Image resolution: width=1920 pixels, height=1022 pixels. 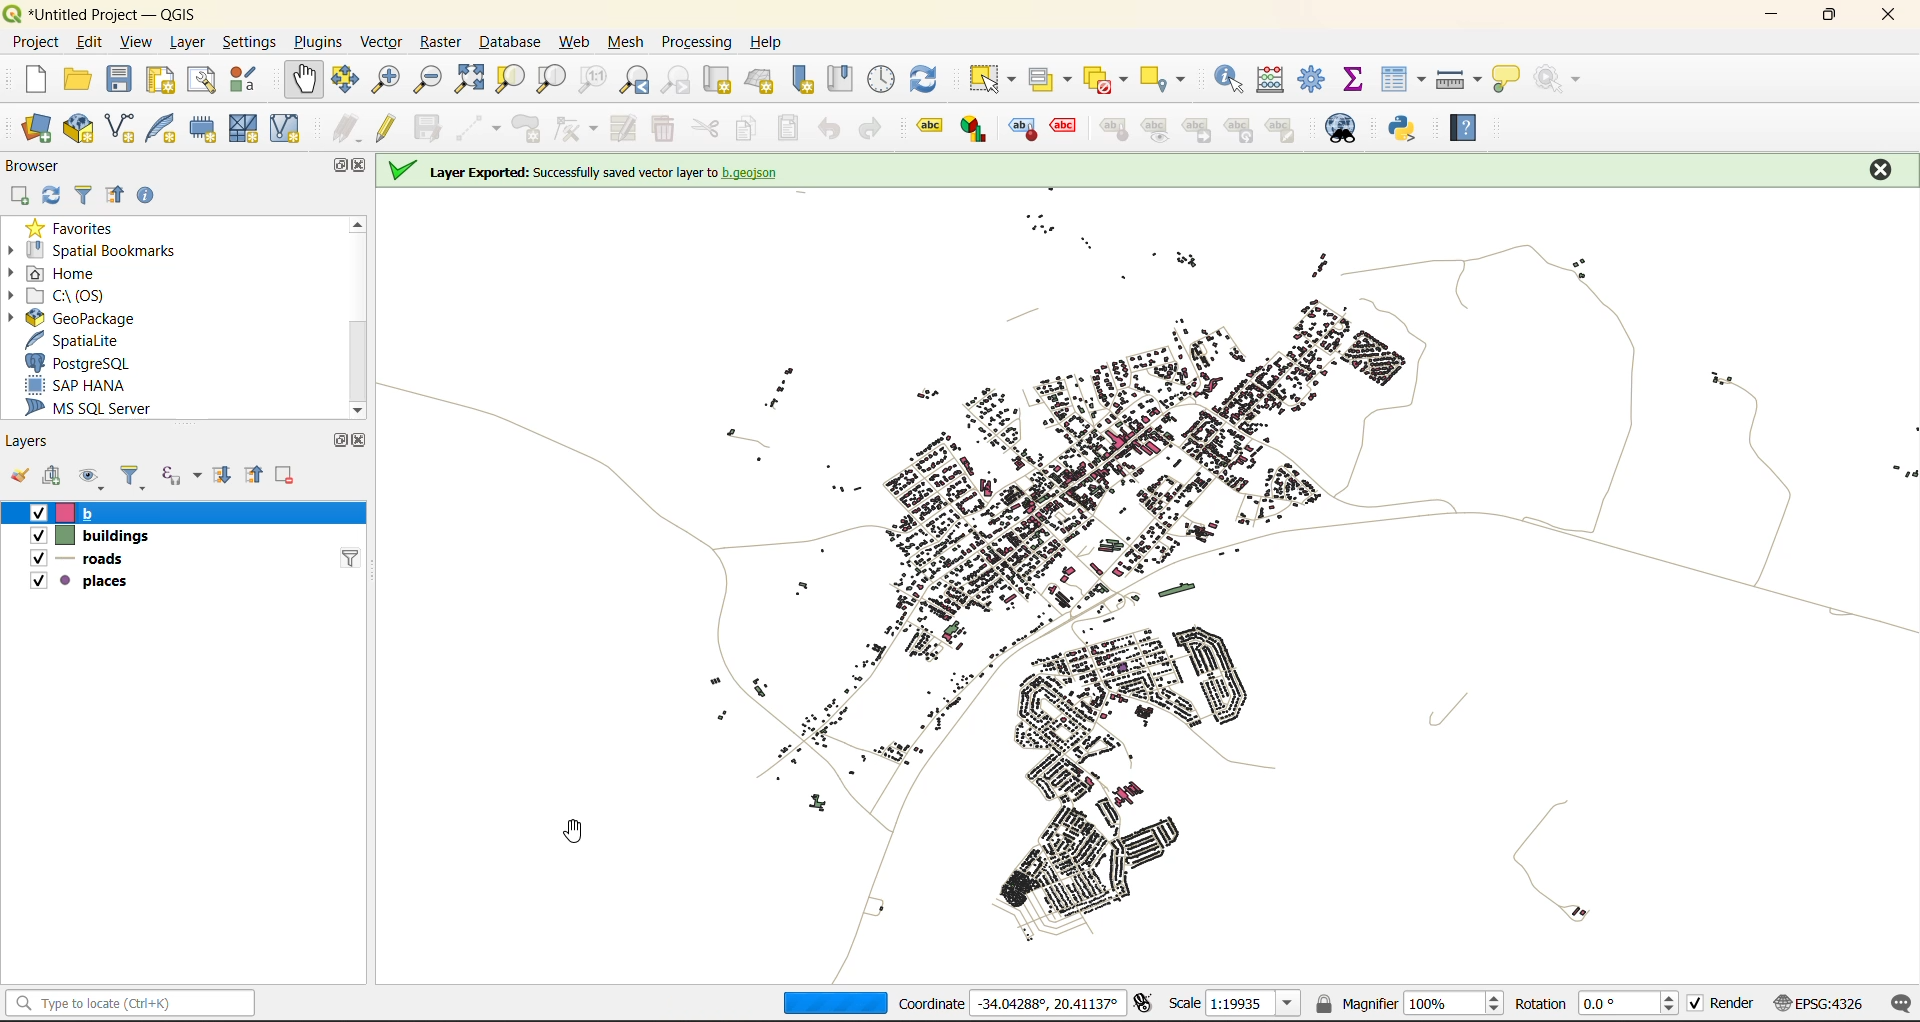 I want to click on enable properties, so click(x=151, y=193).